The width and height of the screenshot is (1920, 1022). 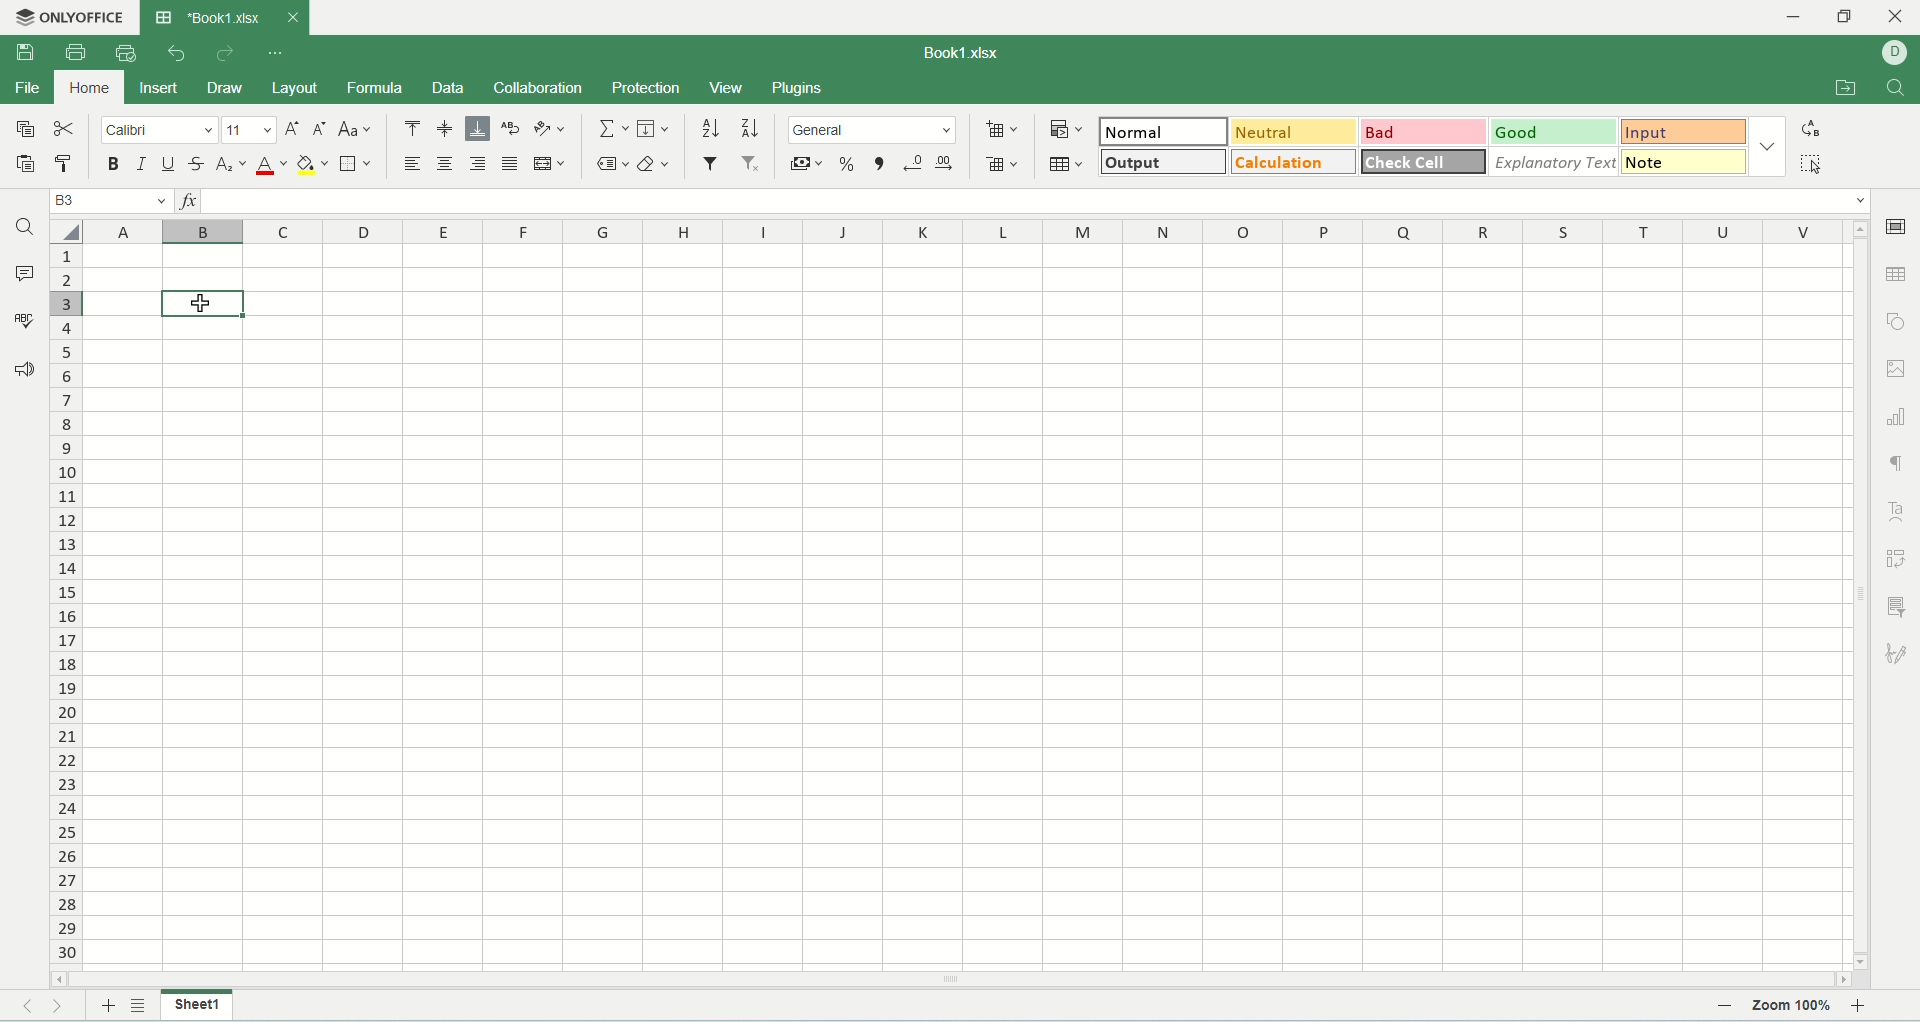 What do you see at coordinates (1804, 18) in the screenshot?
I see `minimize` at bounding box center [1804, 18].